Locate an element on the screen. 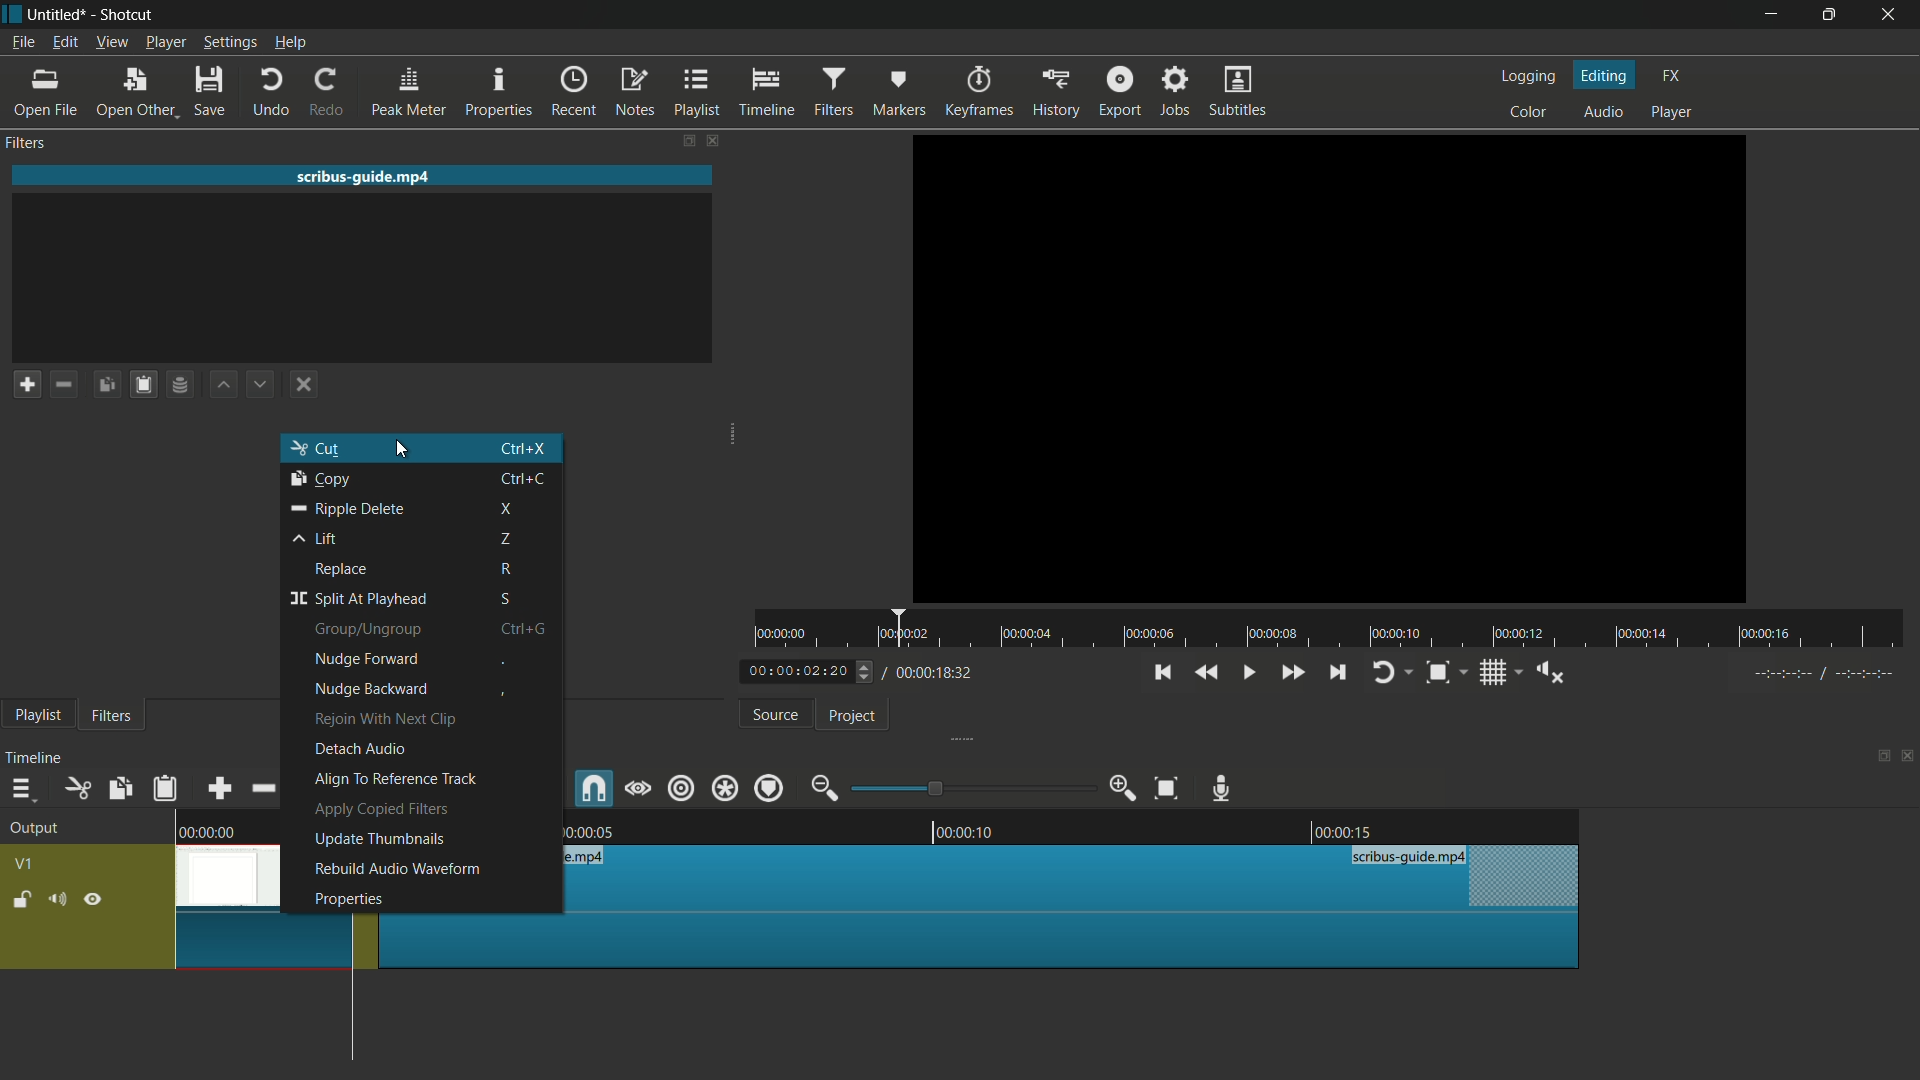  skip to the next point is located at coordinates (1339, 672).